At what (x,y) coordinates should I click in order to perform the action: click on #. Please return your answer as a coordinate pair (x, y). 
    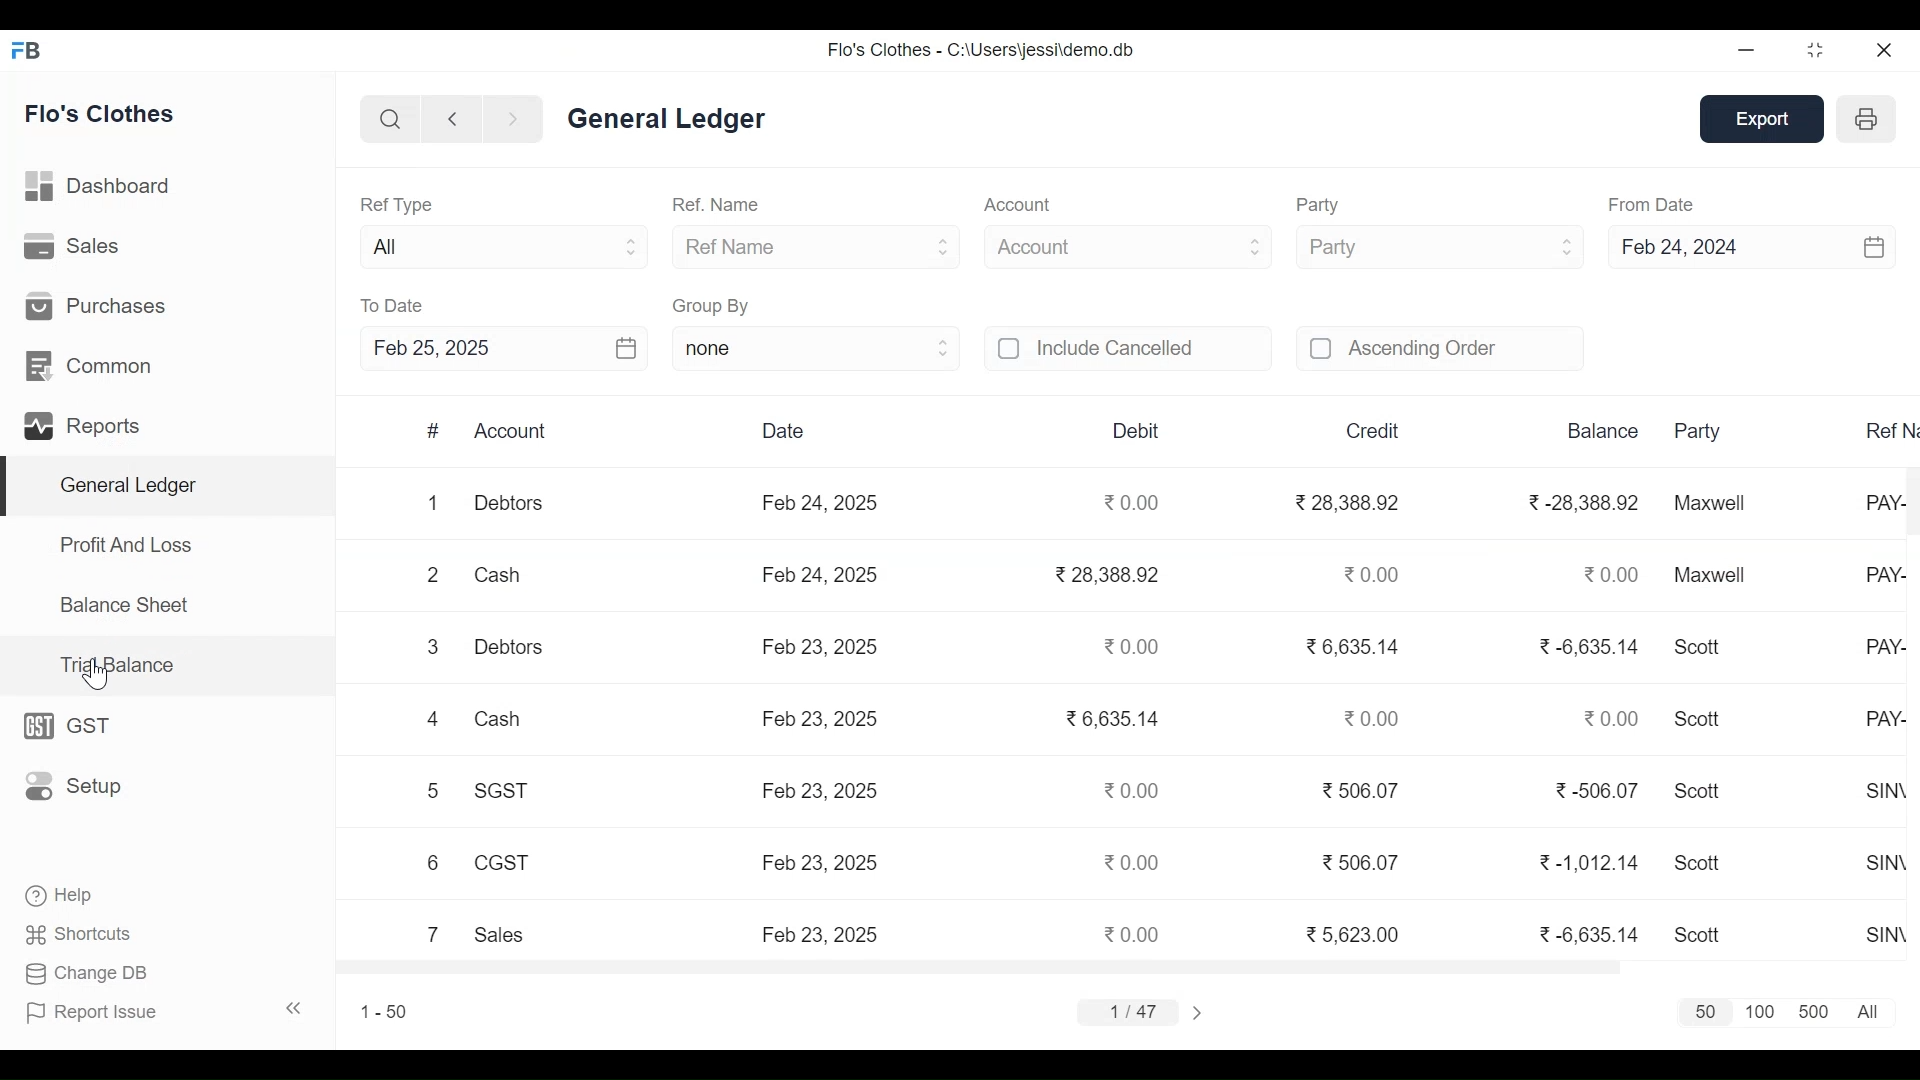
    Looking at the image, I should click on (433, 431).